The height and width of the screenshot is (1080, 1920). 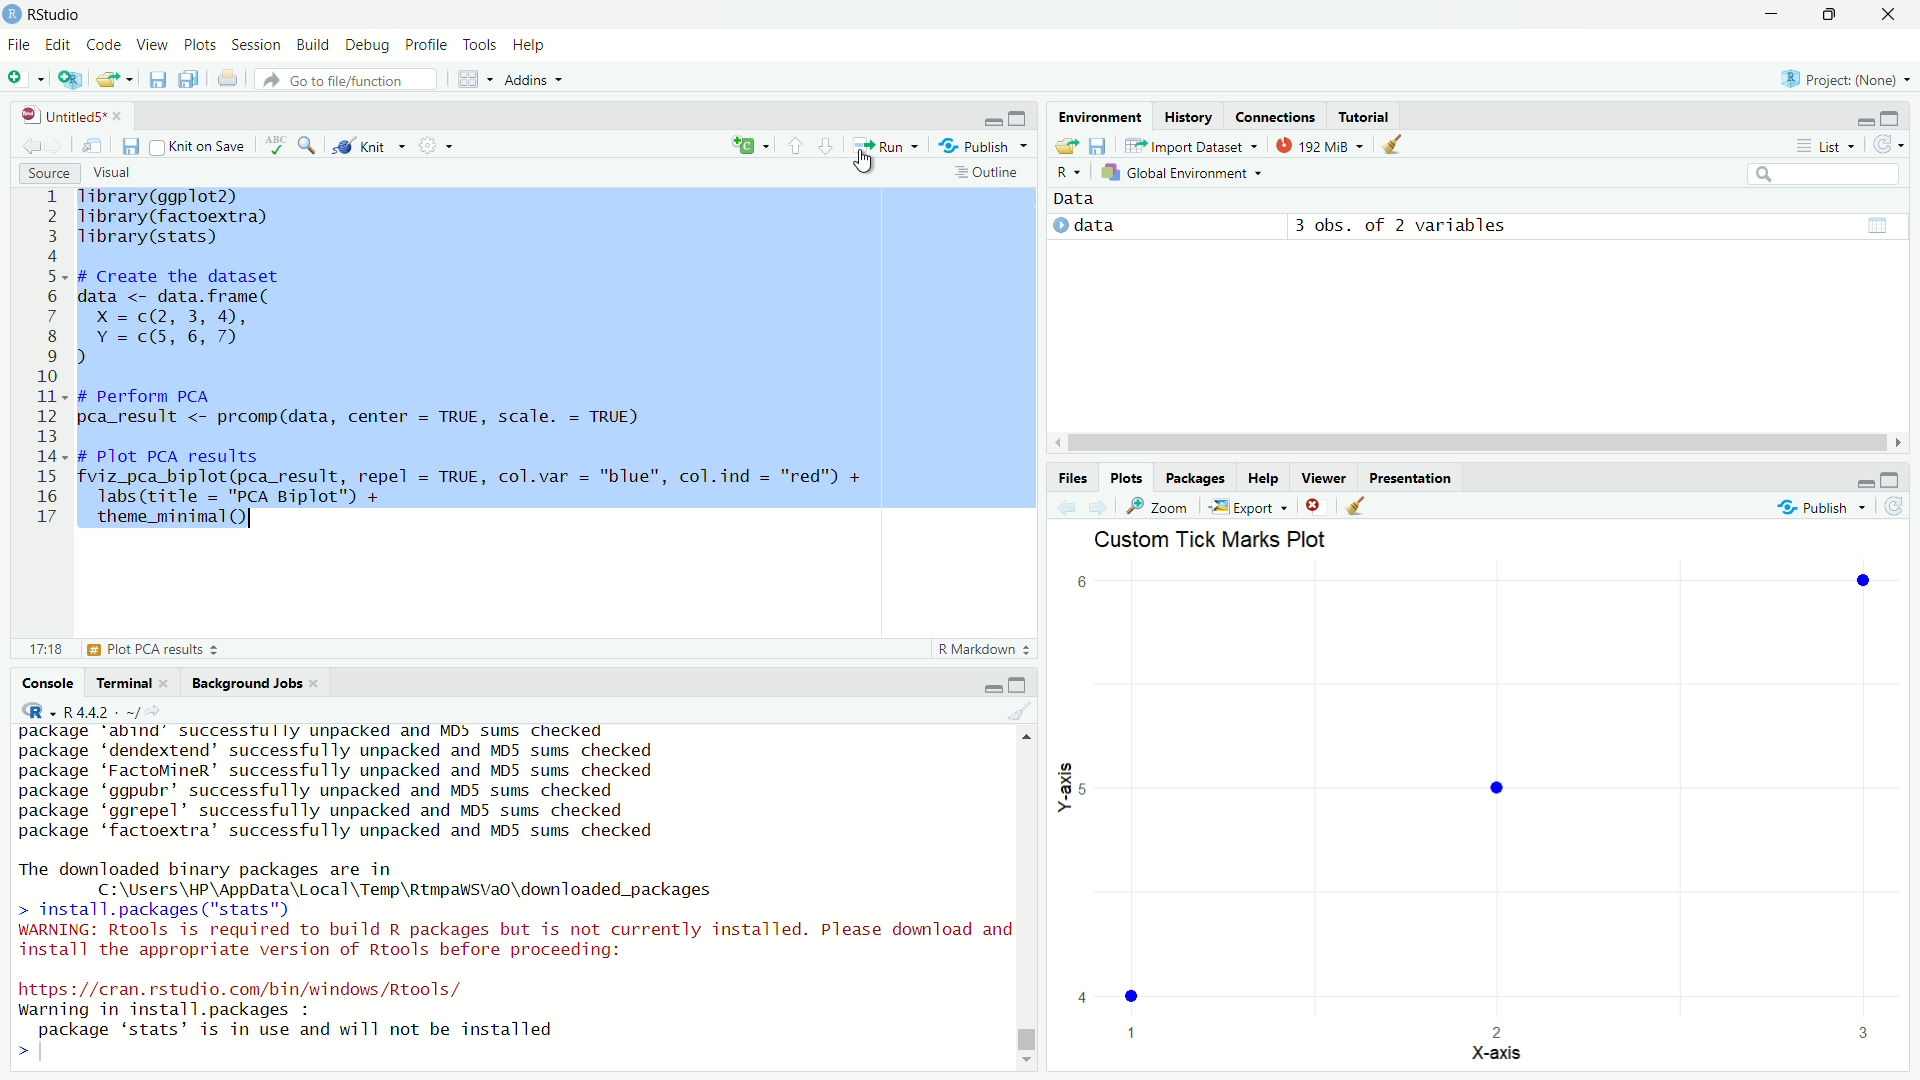 What do you see at coordinates (20, 46) in the screenshot?
I see `File` at bounding box center [20, 46].